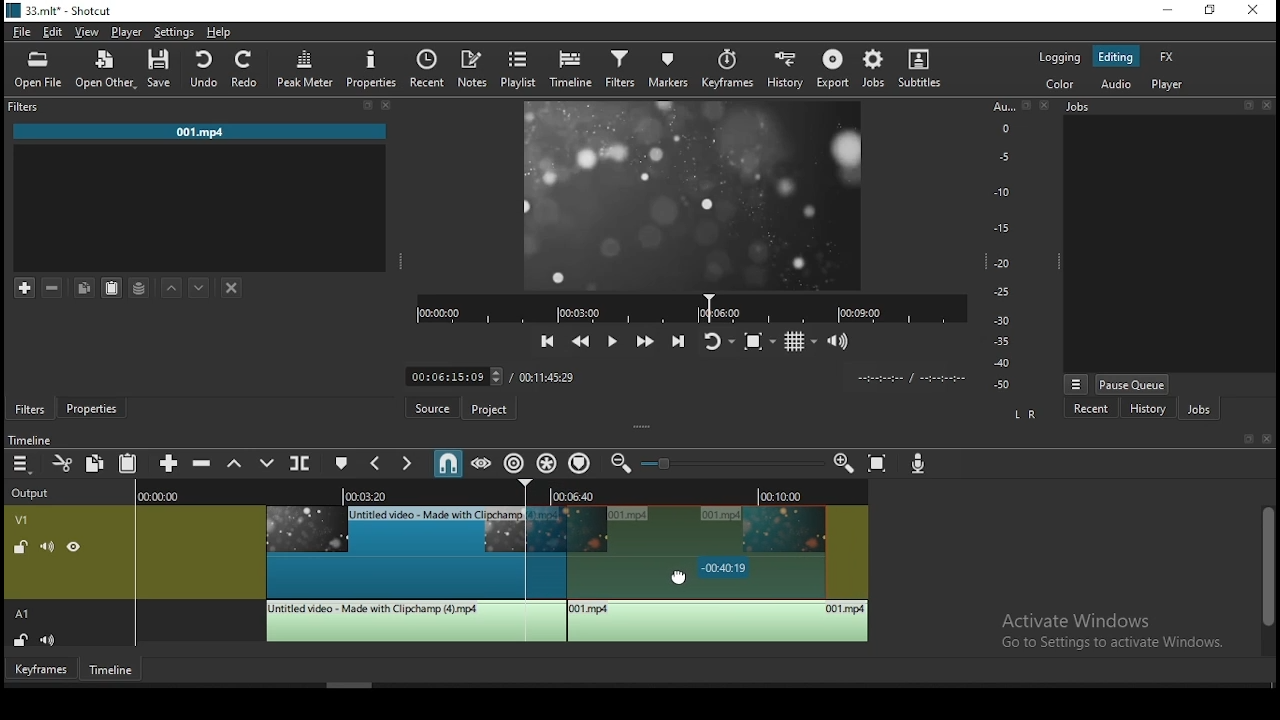 This screenshot has width=1280, height=720. I want to click on create/edit marker, so click(343, 464).